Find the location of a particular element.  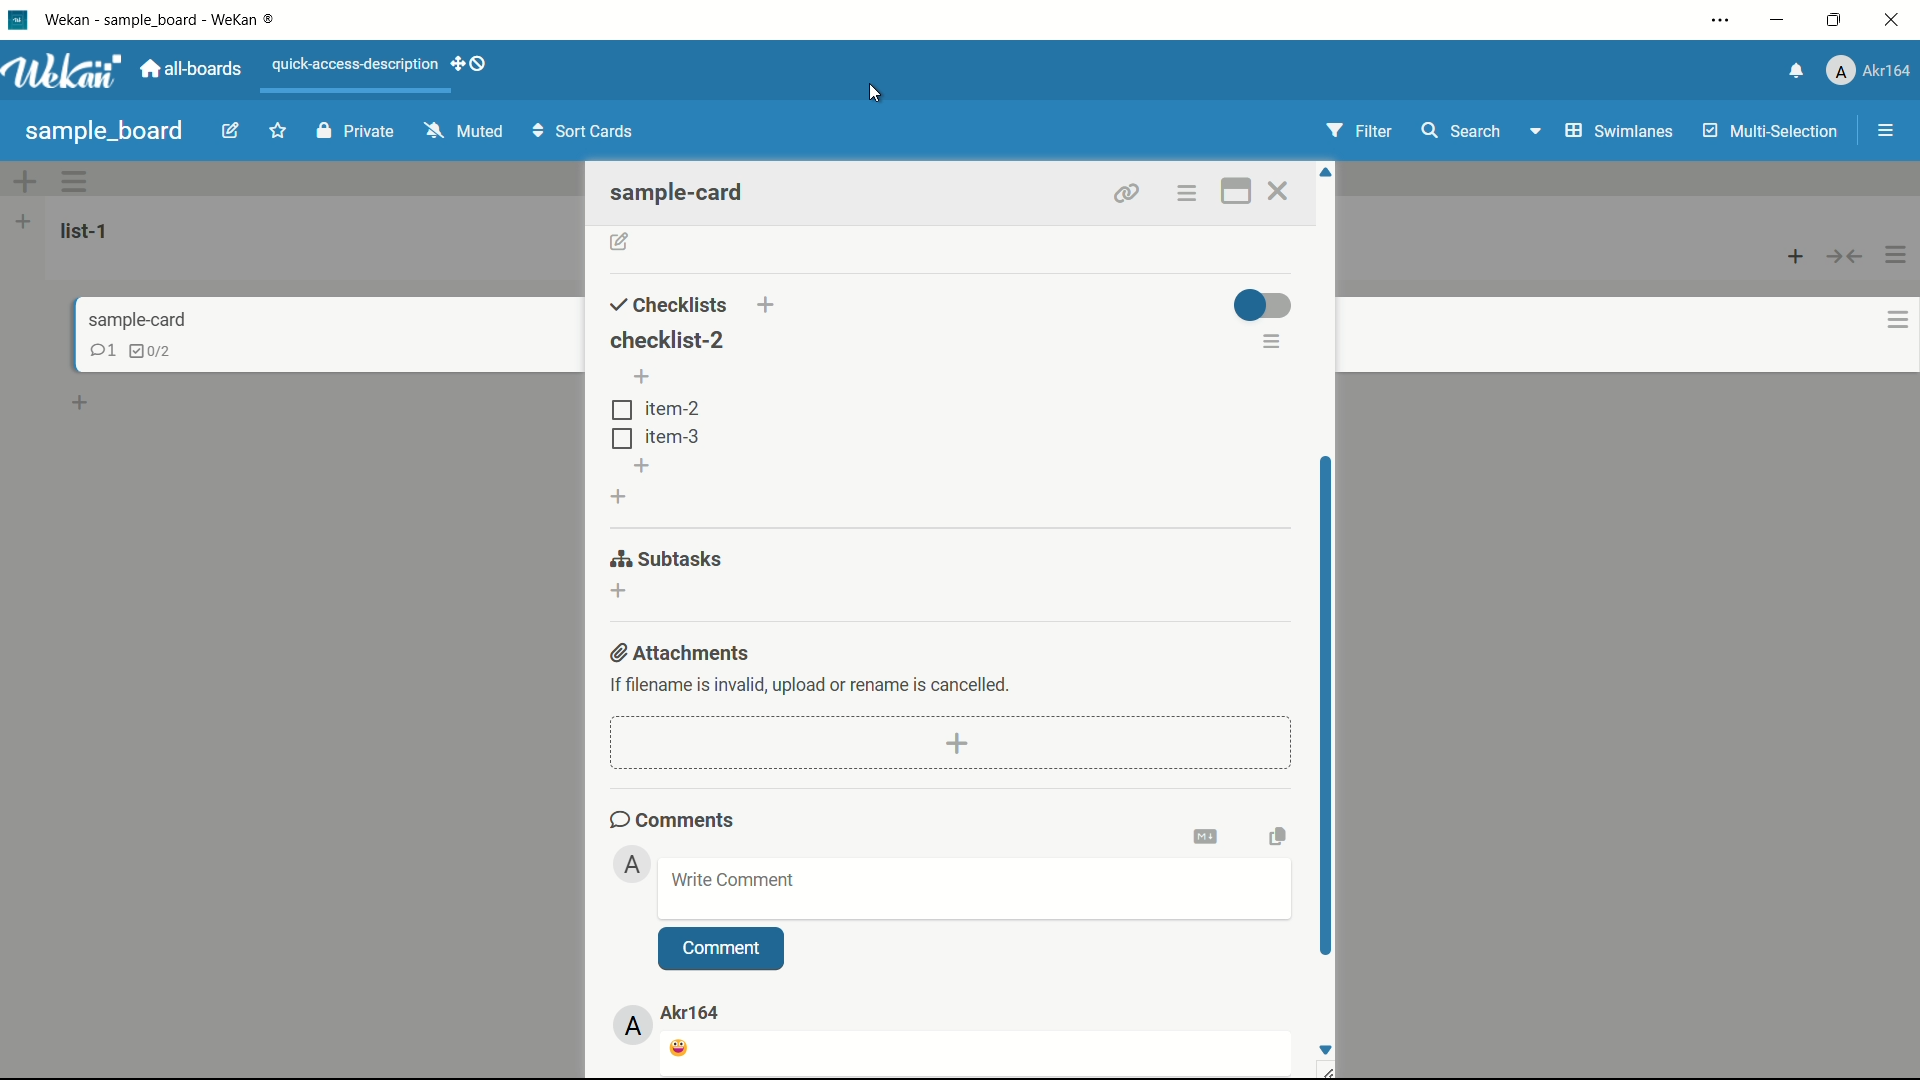

sample-card is located at coordinates (687, 192).